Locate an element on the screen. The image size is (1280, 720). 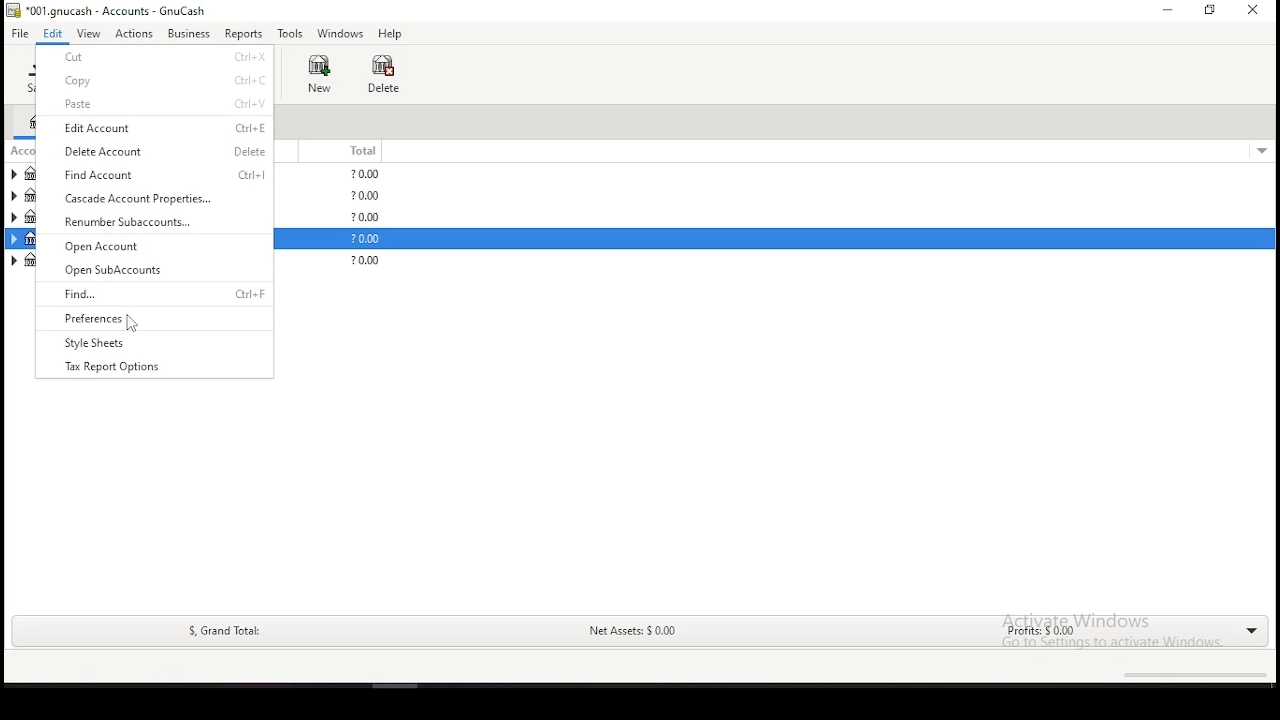
open subaccounts is located at coordinates (153, 270).